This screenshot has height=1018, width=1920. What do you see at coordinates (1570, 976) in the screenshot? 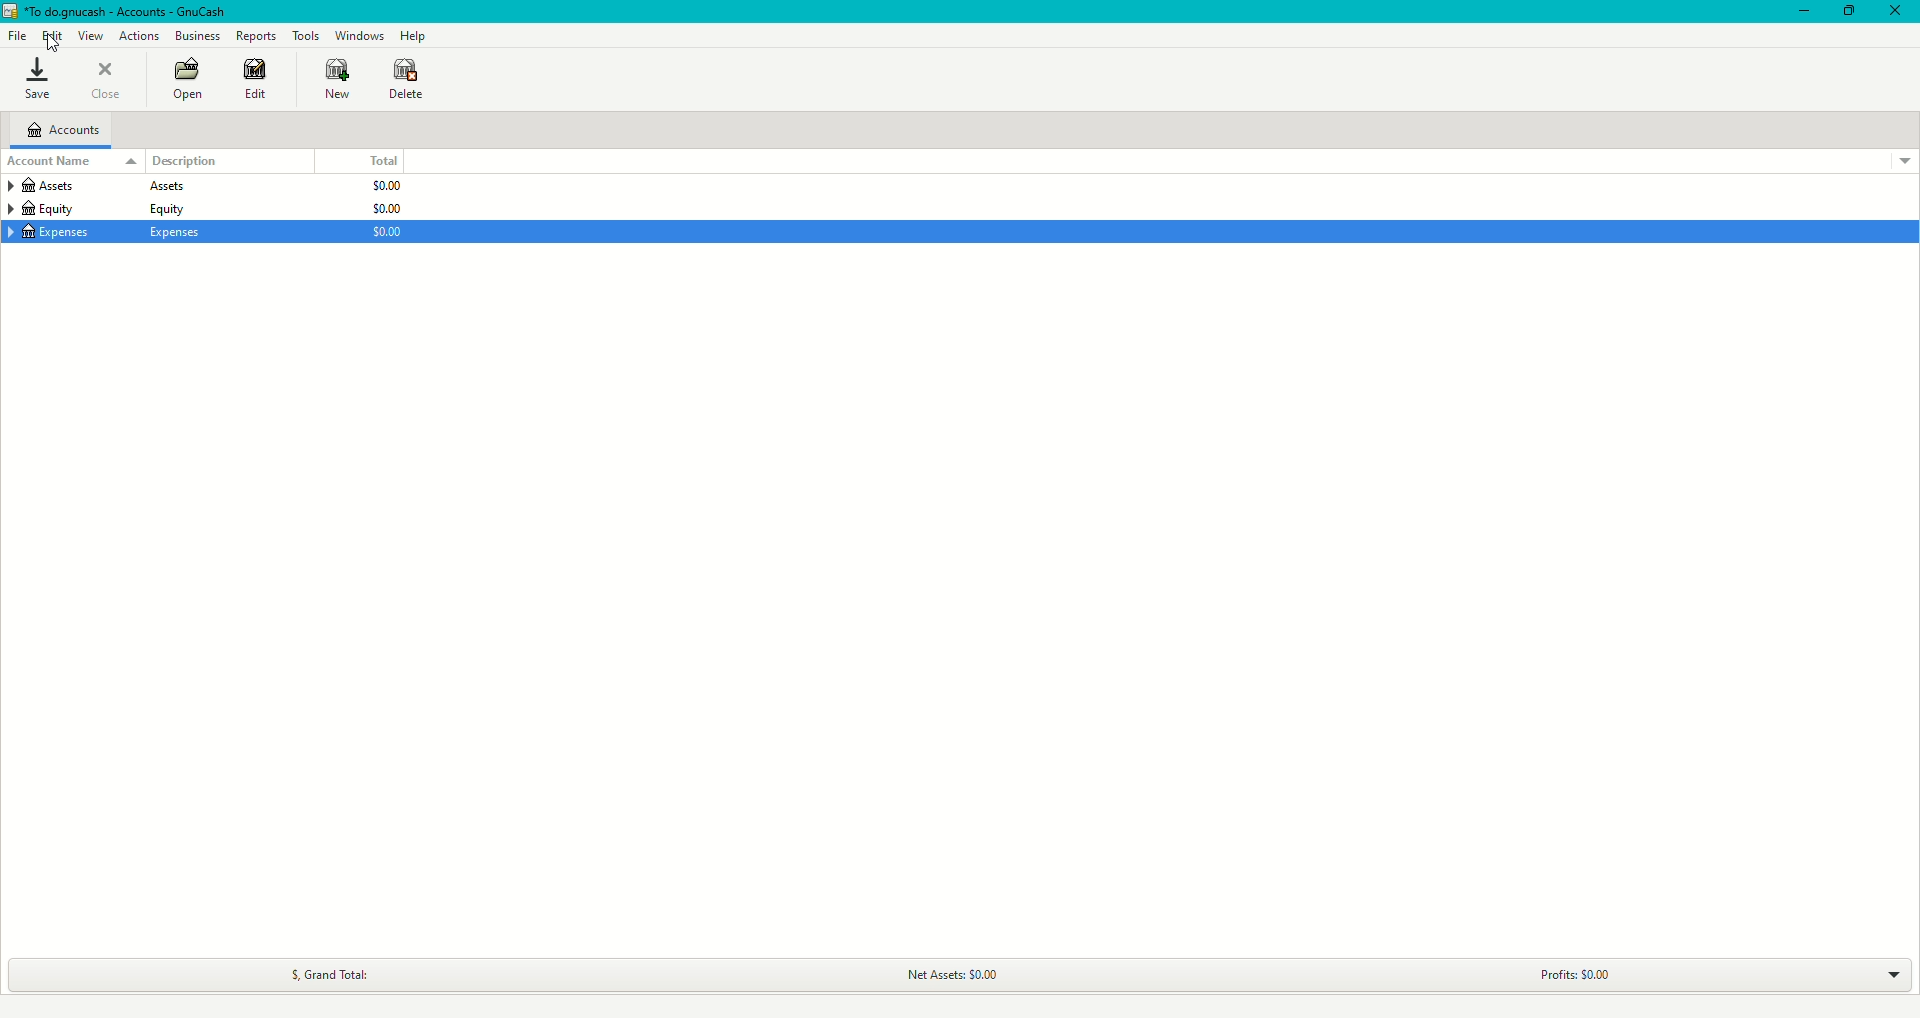
I see `Profits` at bounding box center [1570, 976].